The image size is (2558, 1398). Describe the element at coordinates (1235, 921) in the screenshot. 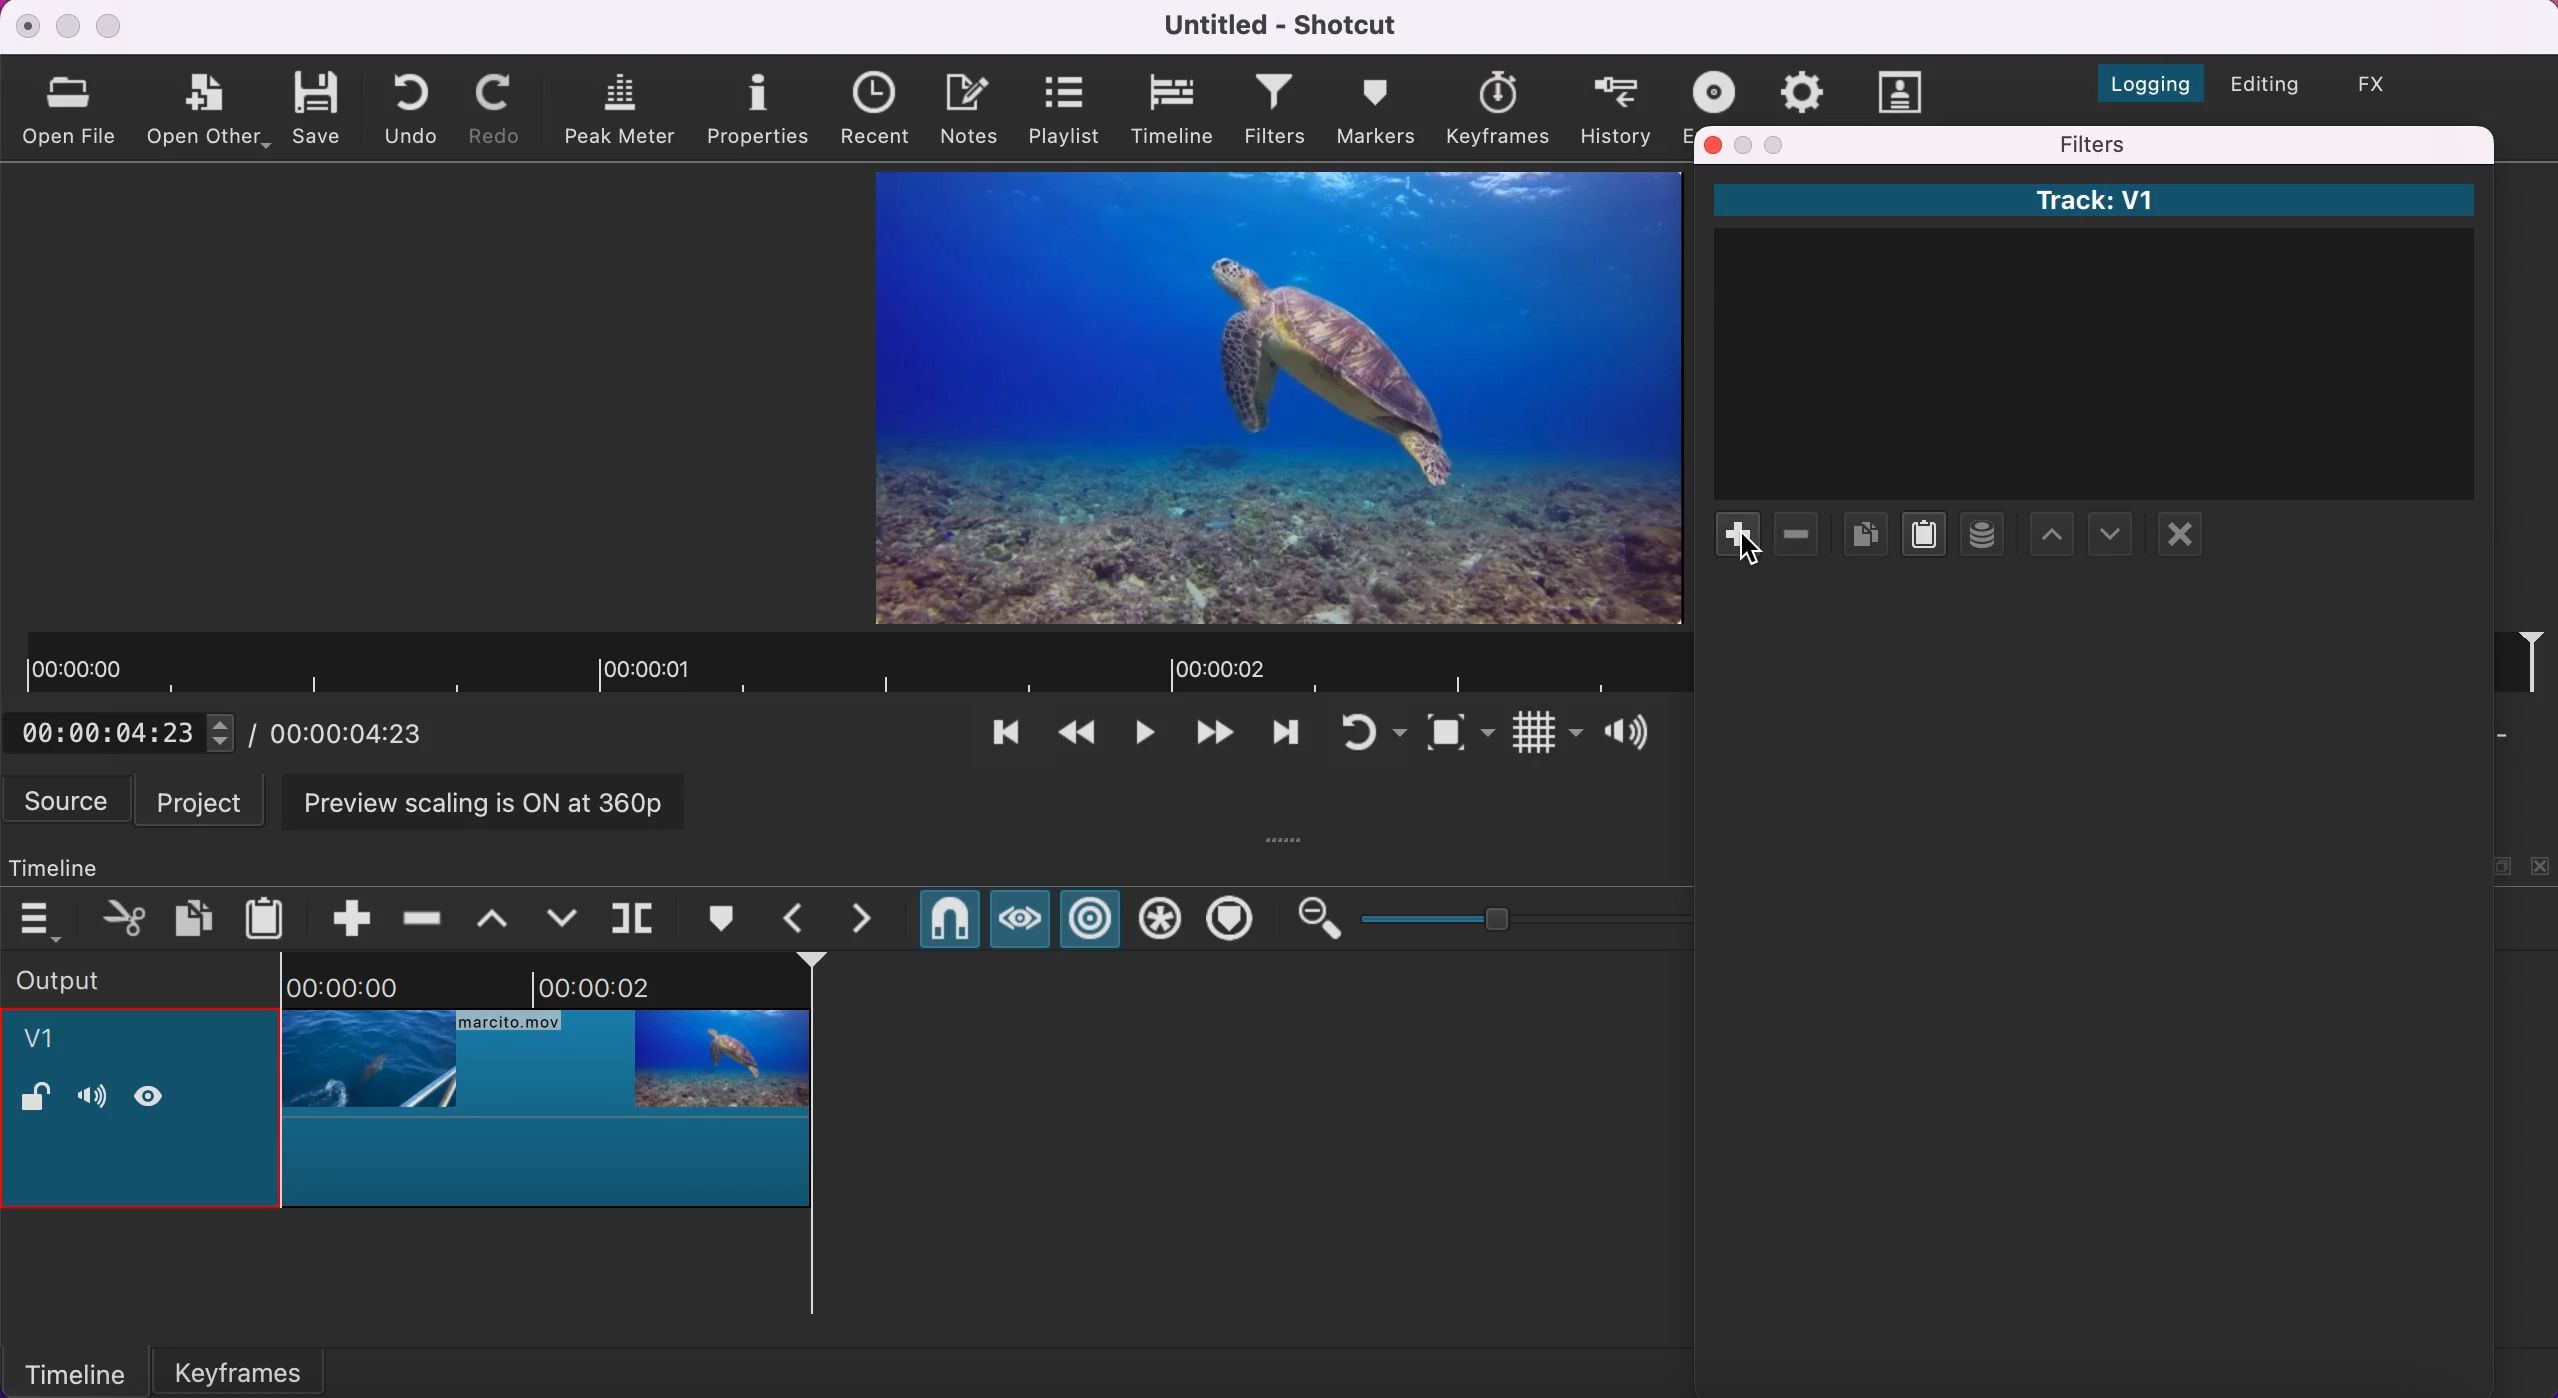

I see `ripple markers` at that location.